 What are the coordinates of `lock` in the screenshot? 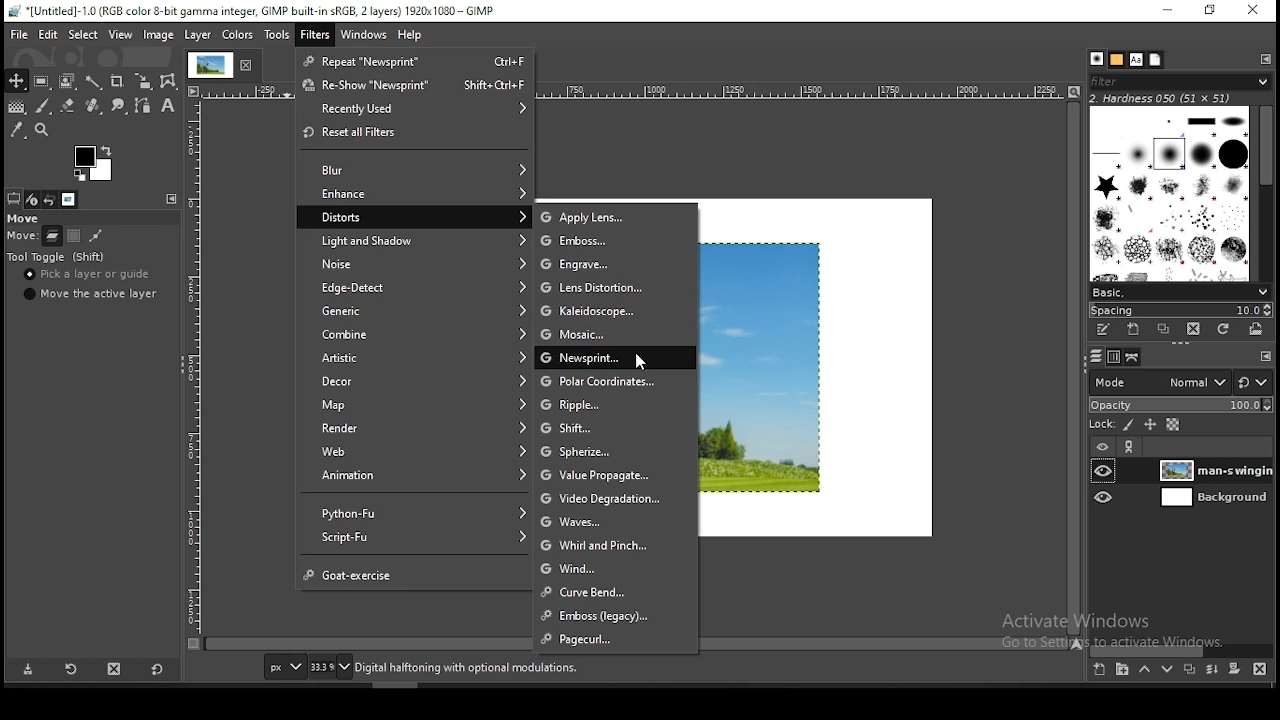 It's located at (1103, 424).